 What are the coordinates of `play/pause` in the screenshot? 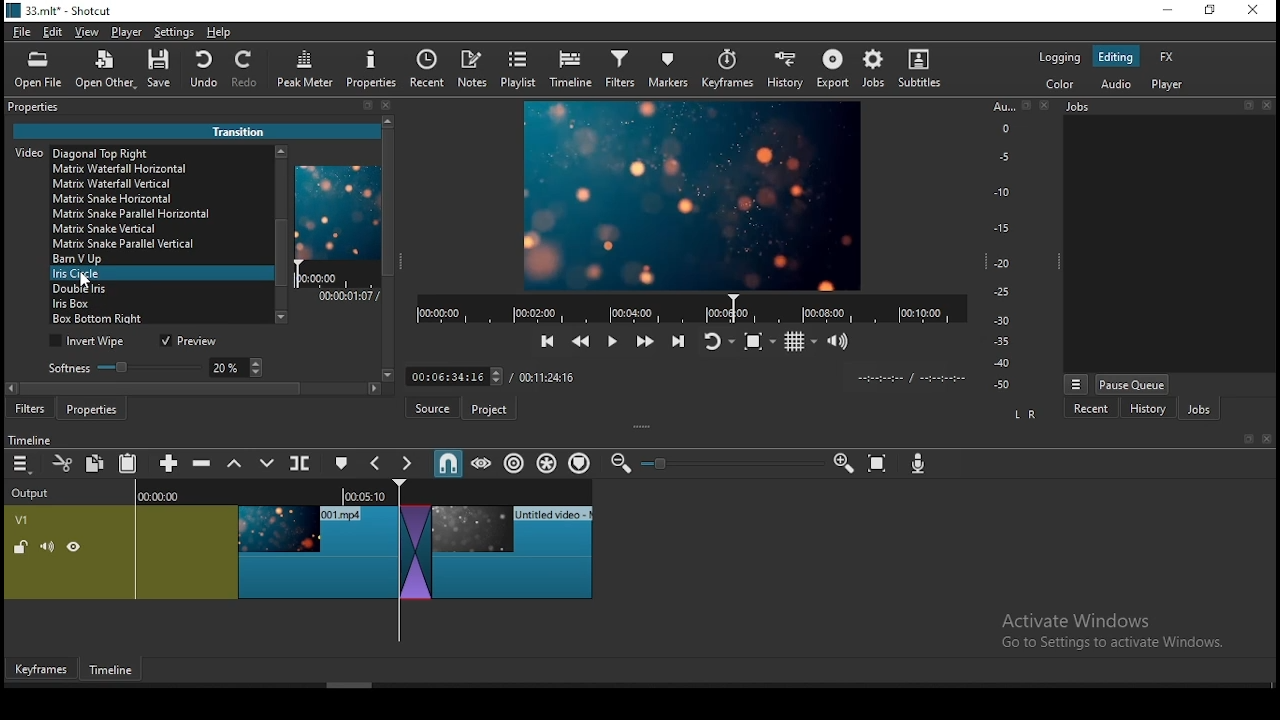 It's located at (610, 345).